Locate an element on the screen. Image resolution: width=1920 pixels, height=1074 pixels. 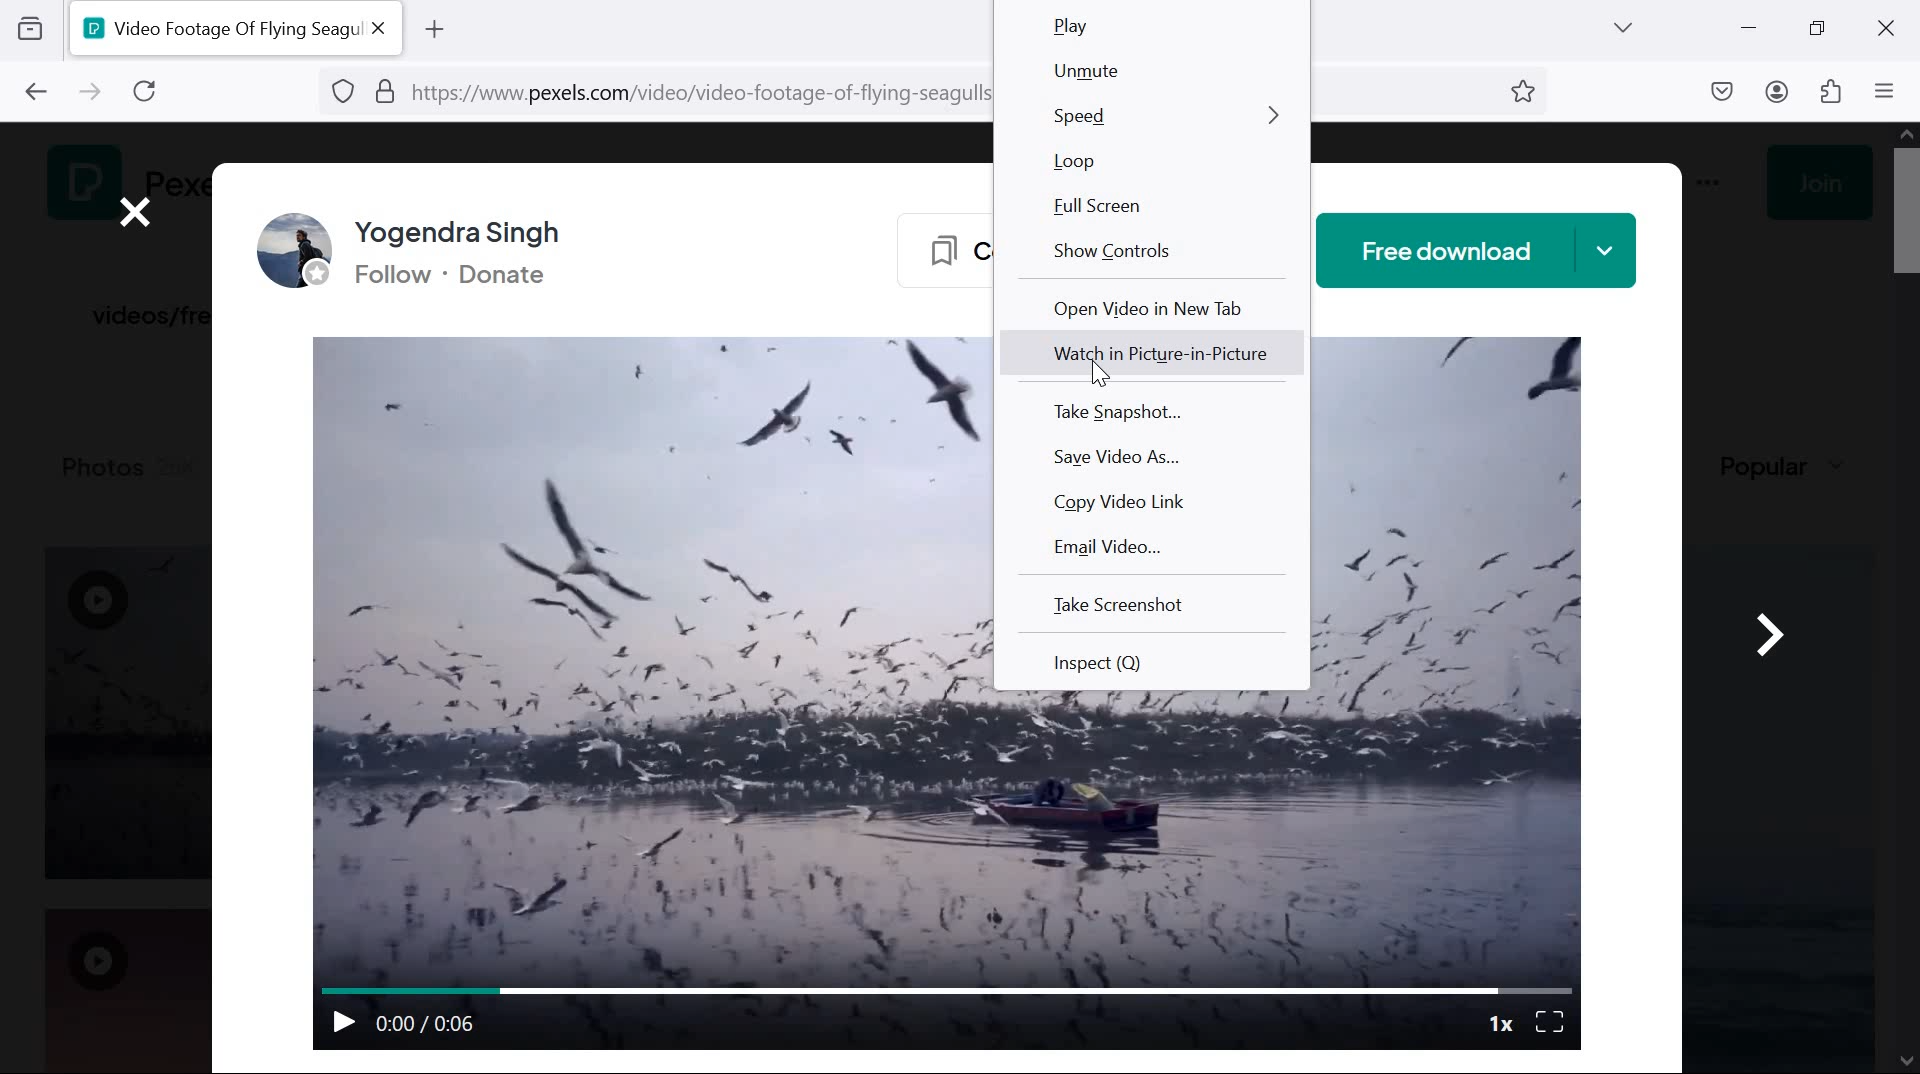
full screen is located at coordinates (1553, 1020).